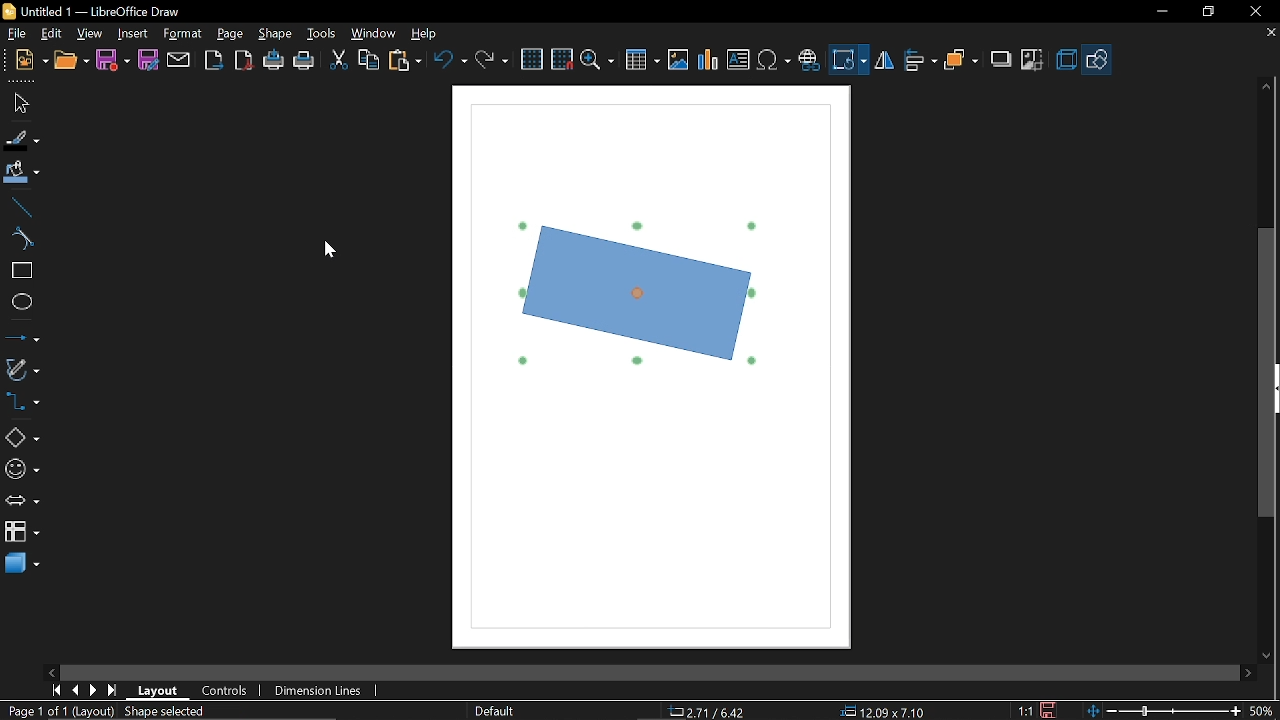 The image size is (1280, 720). Describe the element at coordinates (21, 470) in the screenshot. I see `Symbol shapes` at that location.